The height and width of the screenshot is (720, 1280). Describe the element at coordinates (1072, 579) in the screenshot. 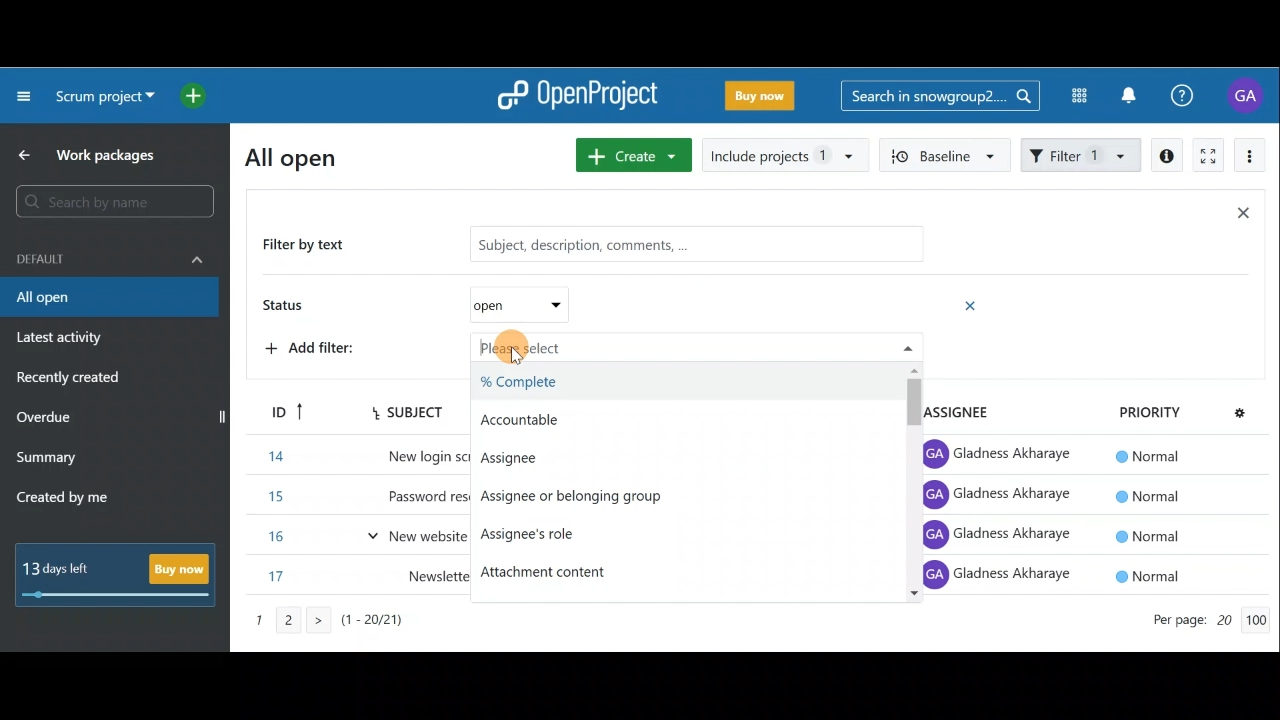

I see `Item 9` at that location.